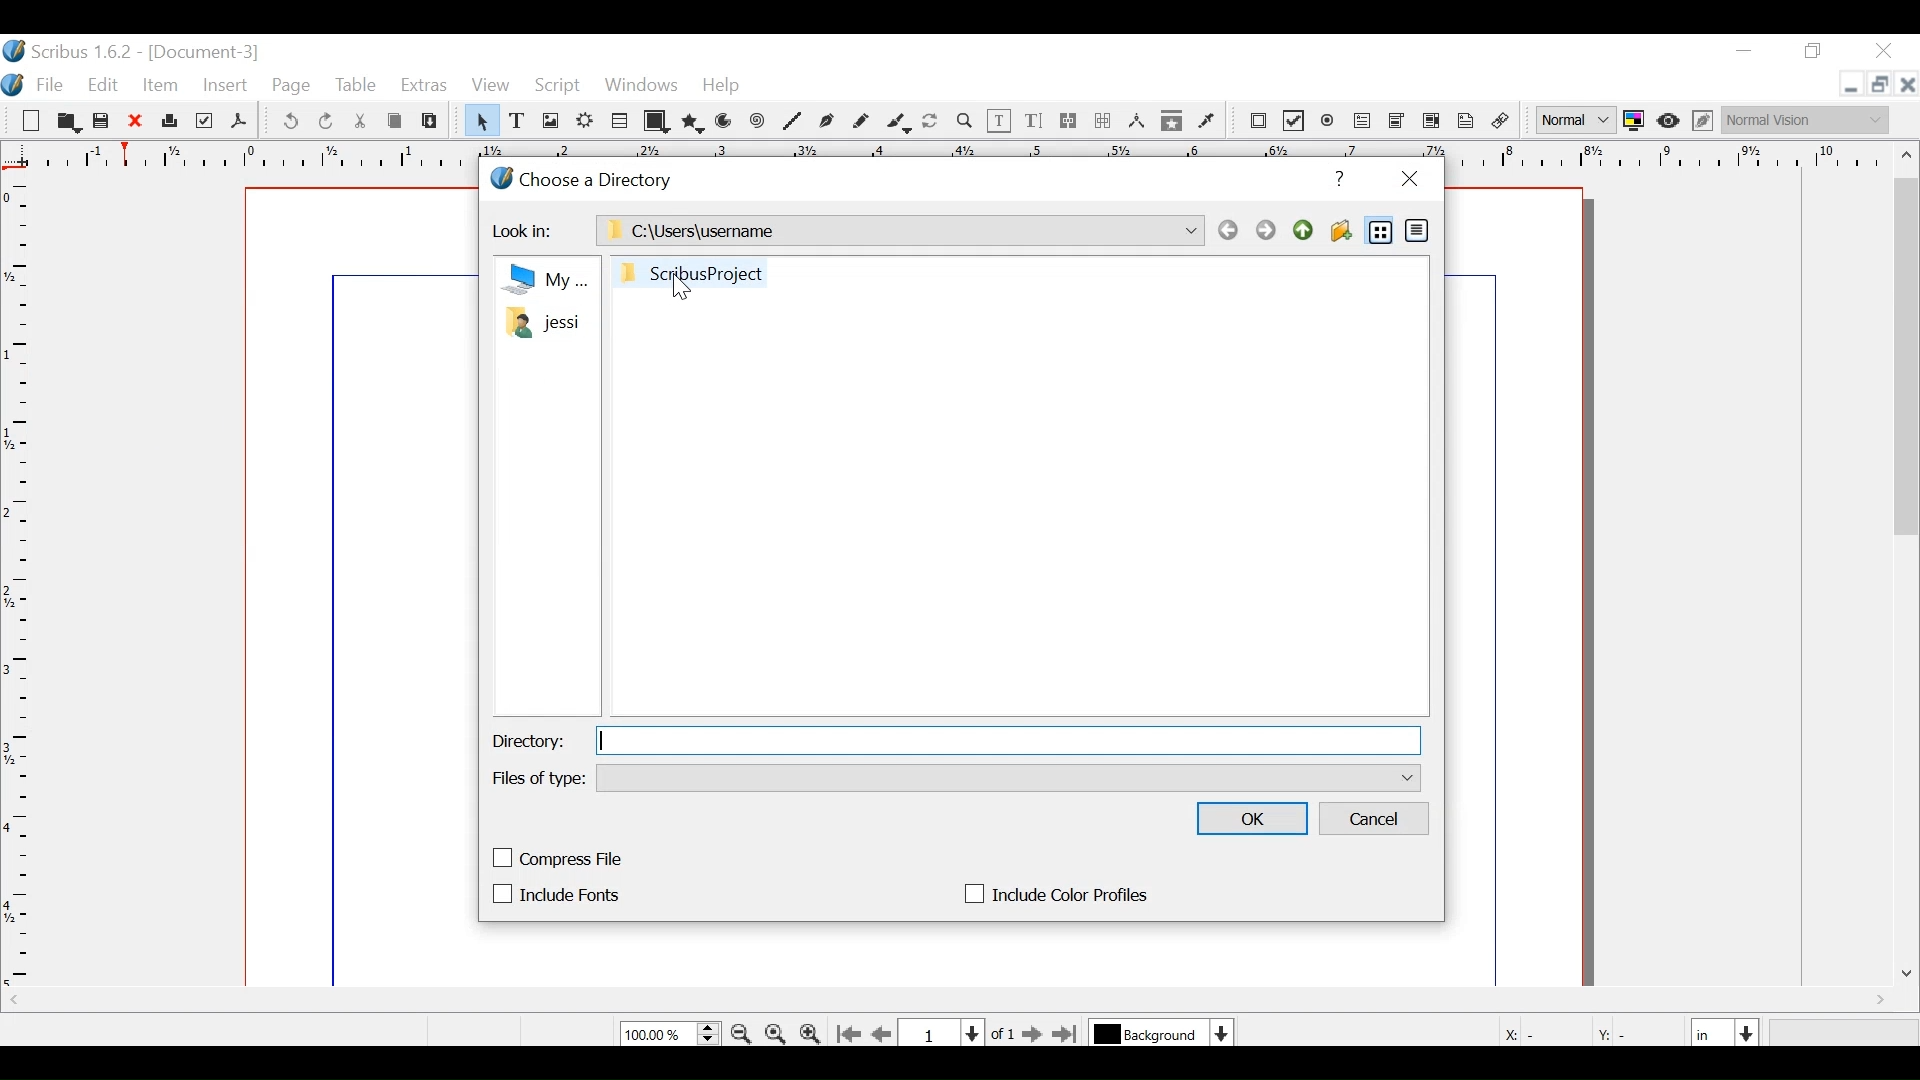 The height and width of the screenshot is (1080, 1920). Describe the element at coordinates (1027, 1034) in the screenshot. I see `Go to the next Page` at that location.